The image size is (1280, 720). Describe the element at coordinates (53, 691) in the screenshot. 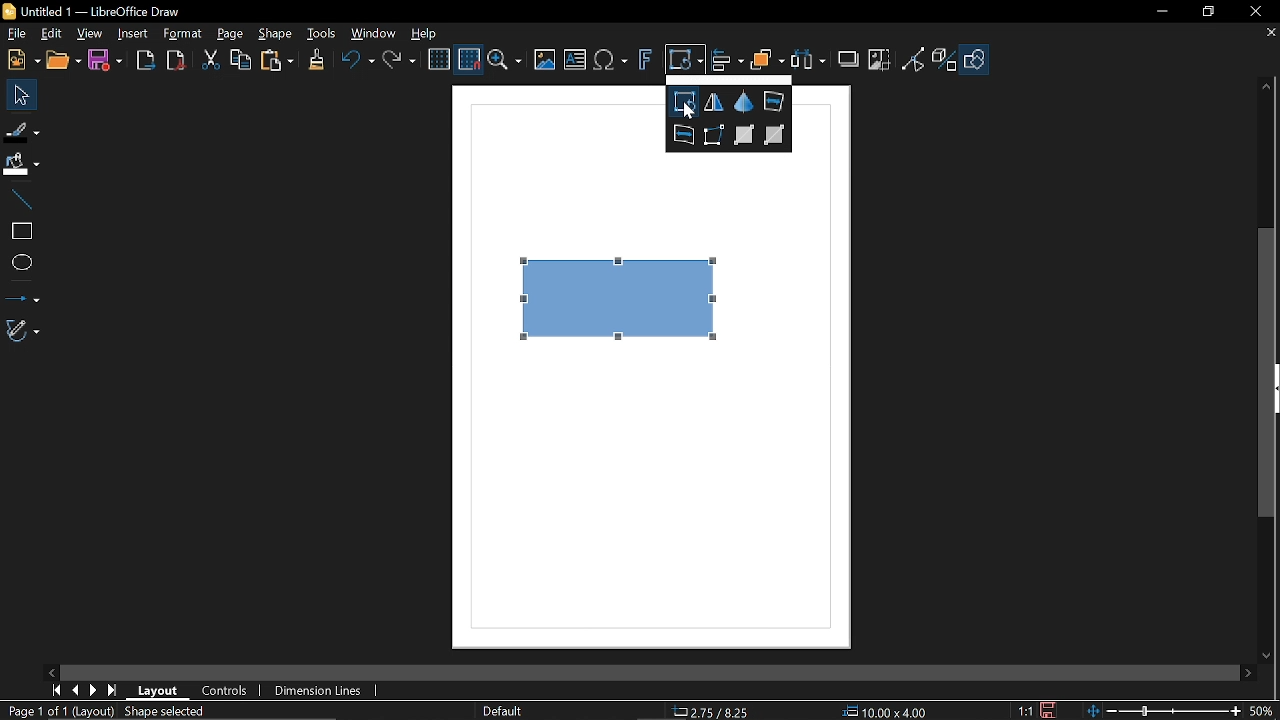

I see `First page` at that location.